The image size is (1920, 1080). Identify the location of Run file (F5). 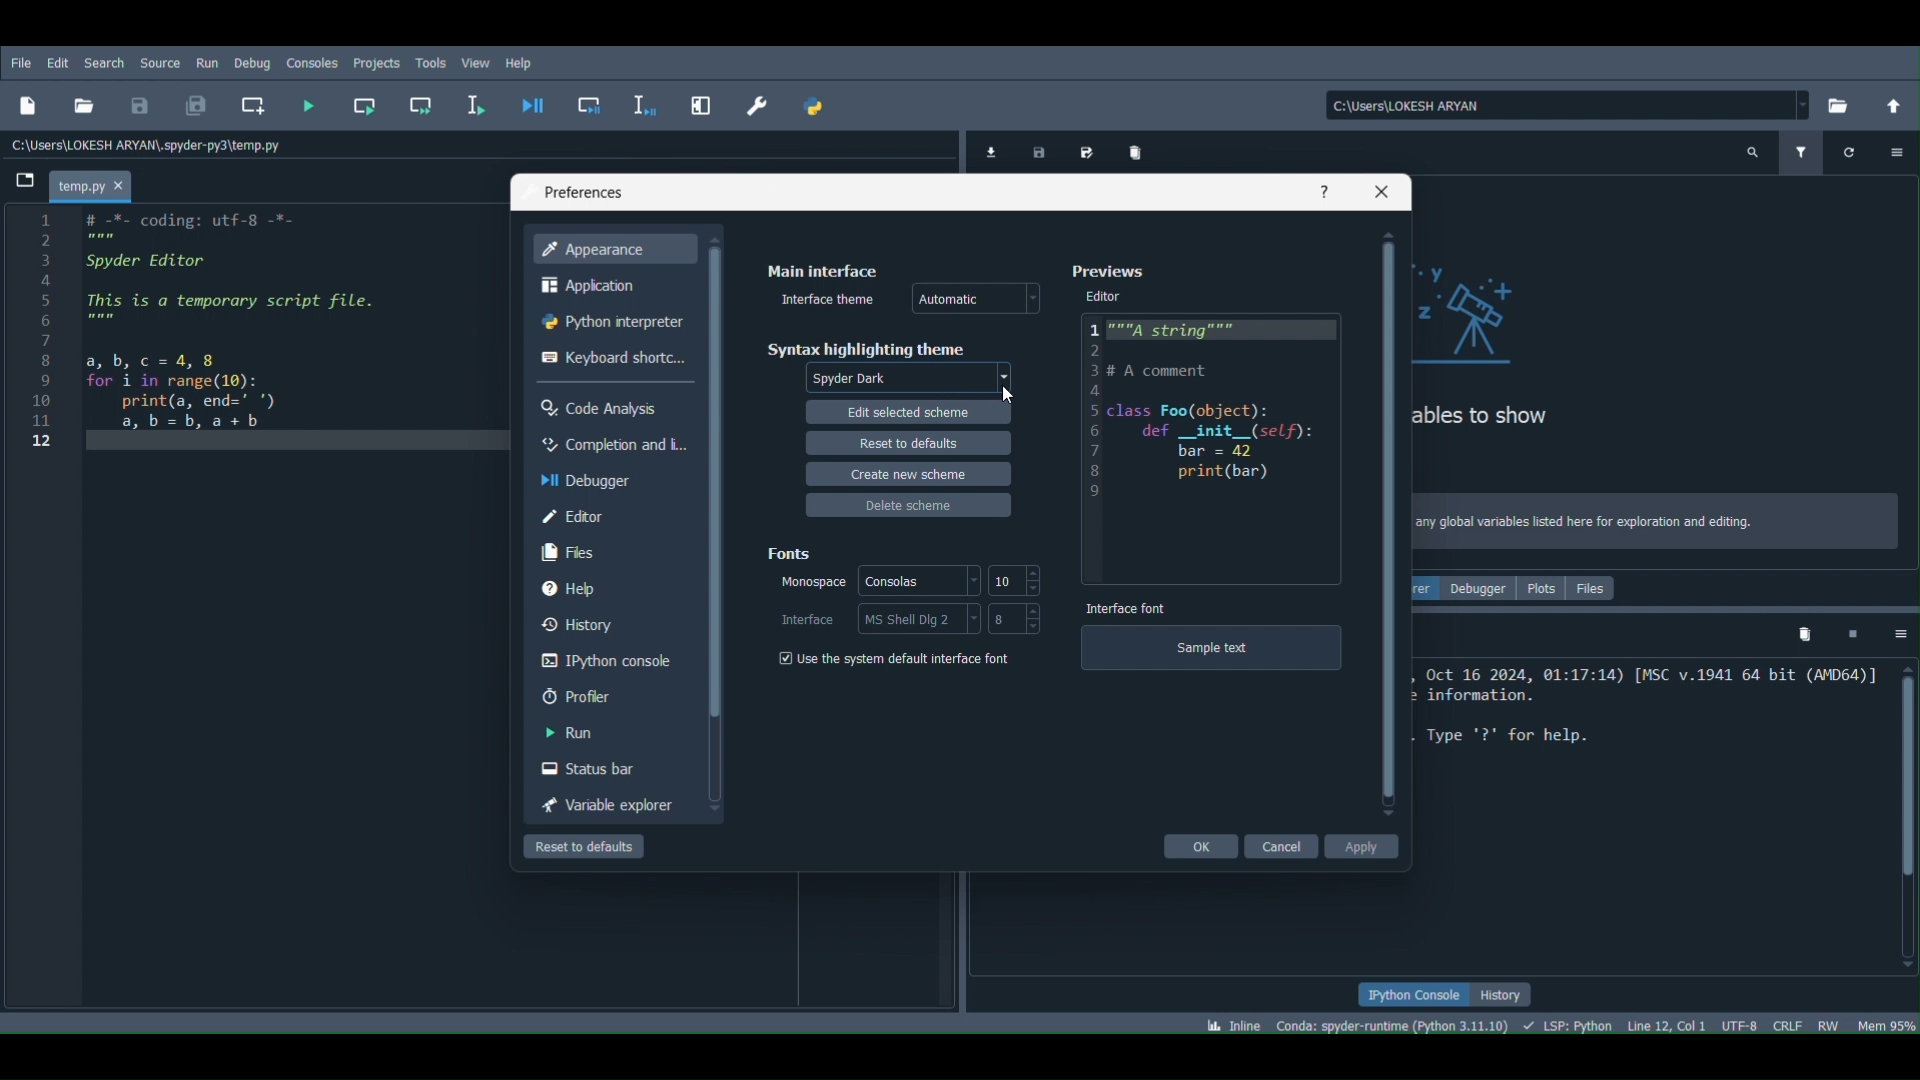
(311, 106).